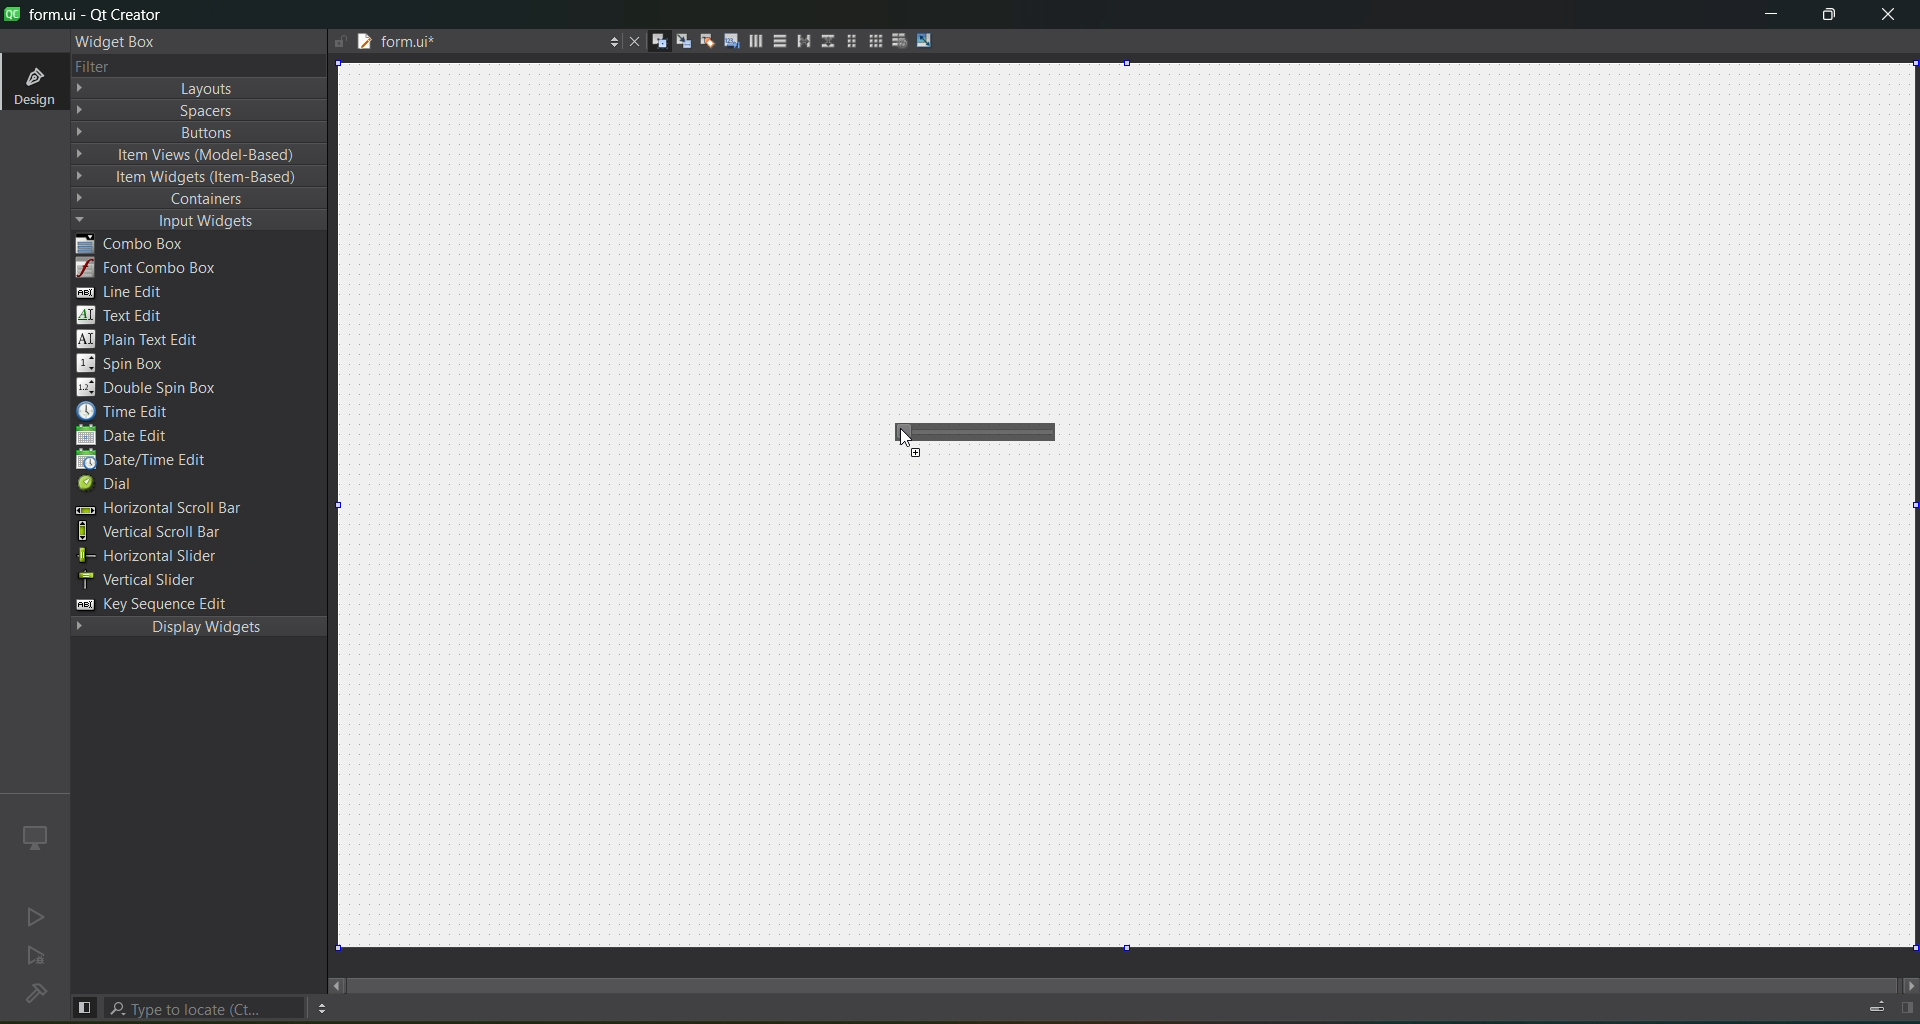 This screenshot has width=1920, height=1024. What do you see at coordinates (177, 133) in the screenshot?
I see `button` at bounding box center [177, 133].